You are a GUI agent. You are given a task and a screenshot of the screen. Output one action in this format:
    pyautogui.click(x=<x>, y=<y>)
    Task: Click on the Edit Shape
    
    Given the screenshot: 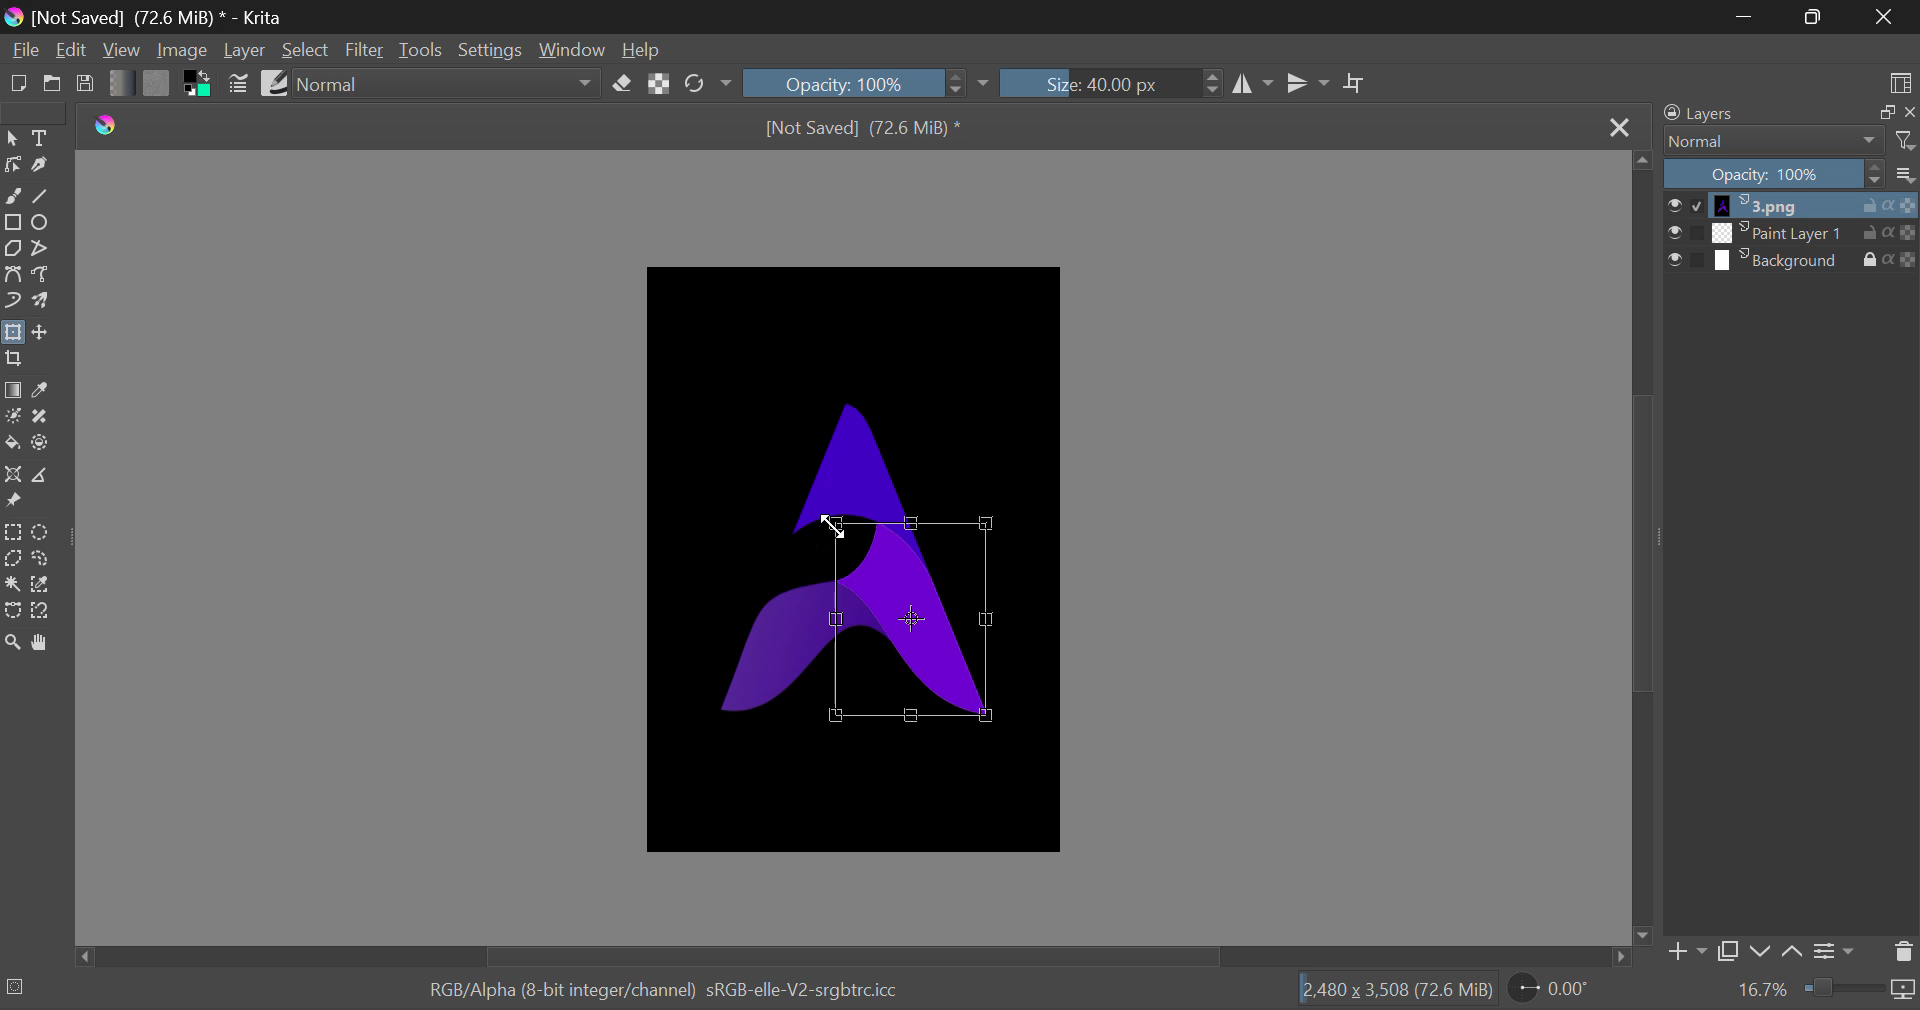 What is the action you would take?
    pyautogui.click(x=13, y=165)
    